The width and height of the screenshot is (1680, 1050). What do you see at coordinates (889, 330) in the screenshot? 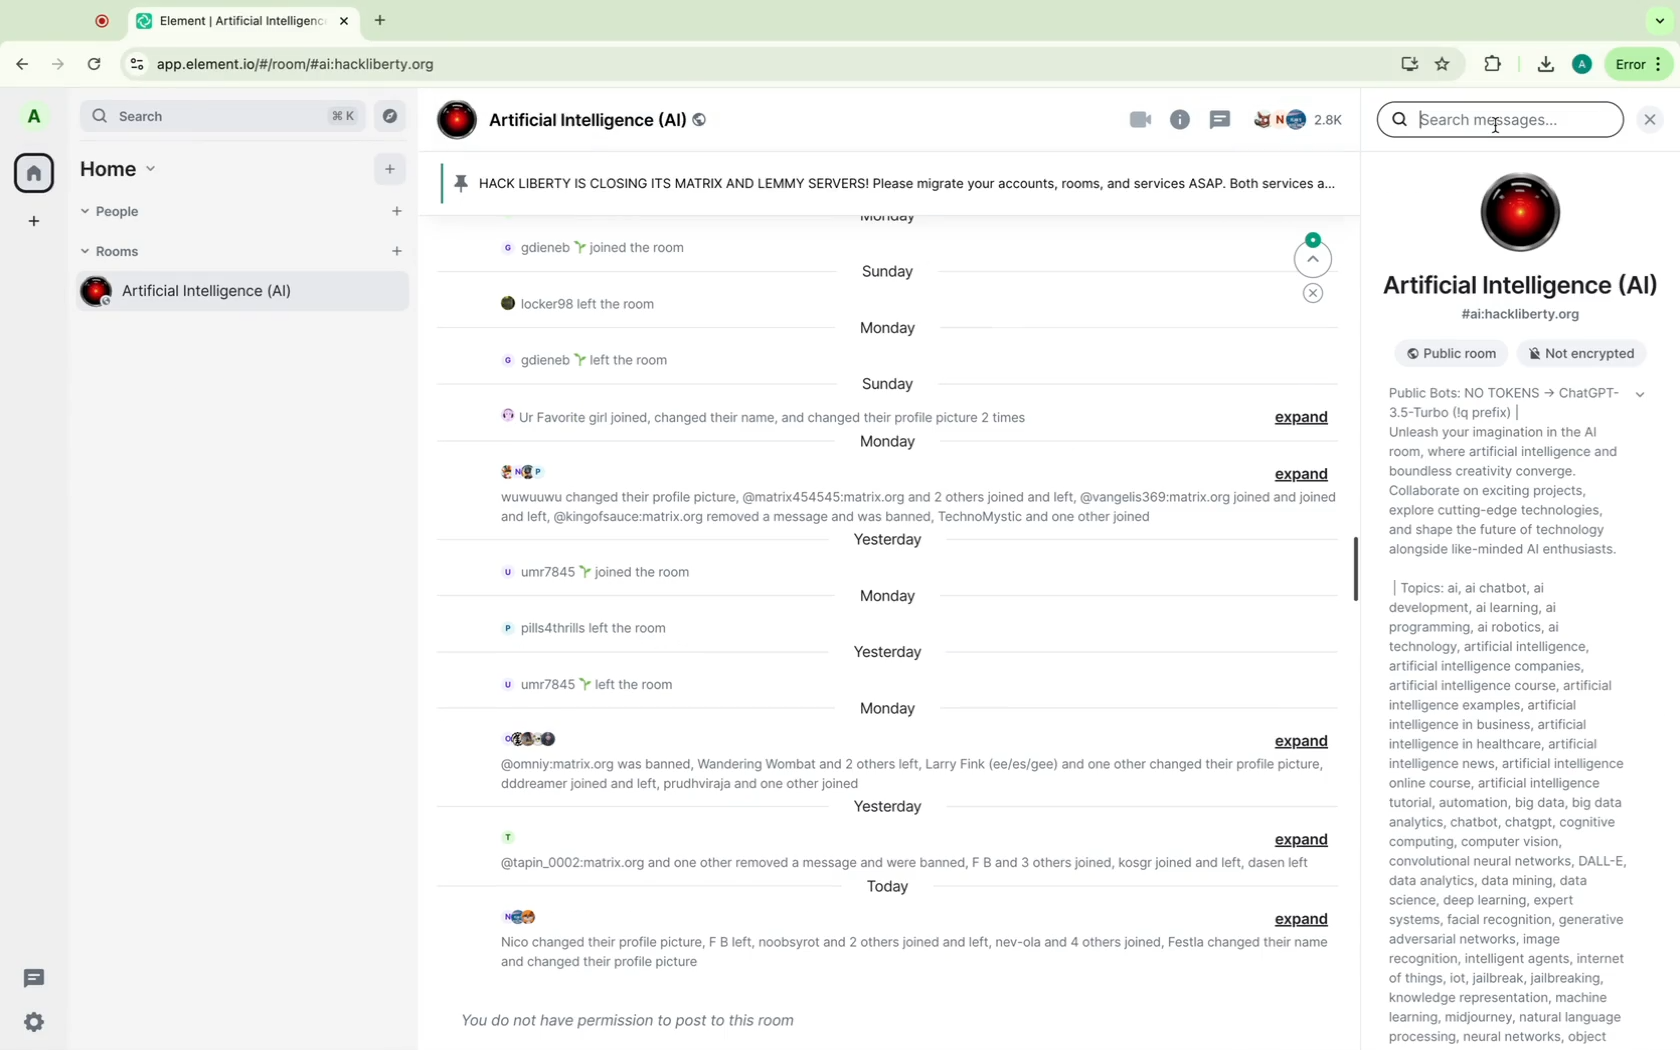
I see `day` at bounding box center [889, 330].